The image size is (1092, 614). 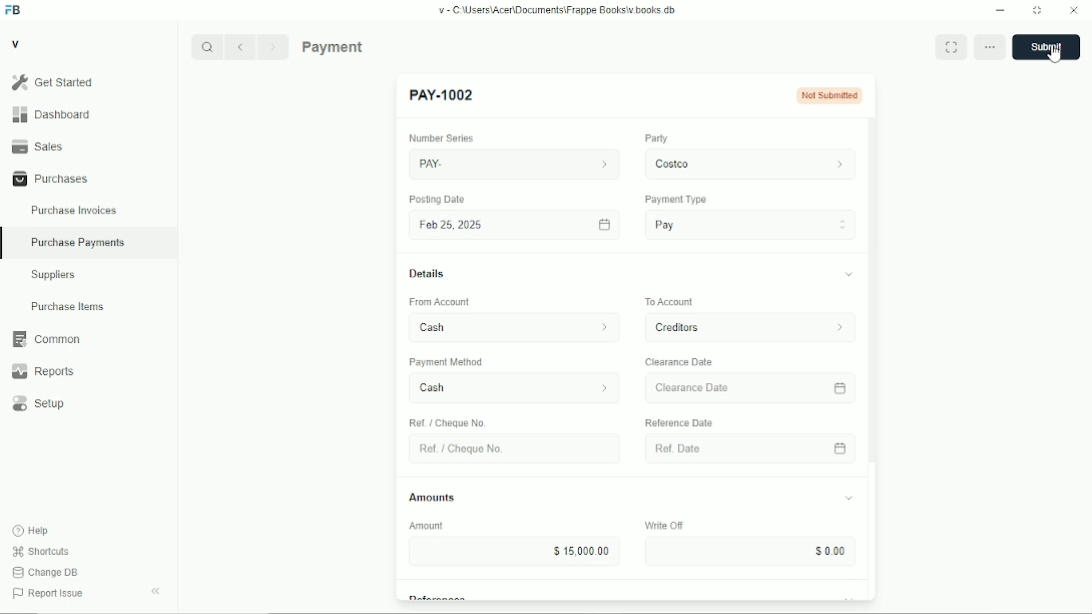 What do you see at coordinates (682, 422) in the screenshot?
I see `‘Reference Date` at bounding box center [682, 422].